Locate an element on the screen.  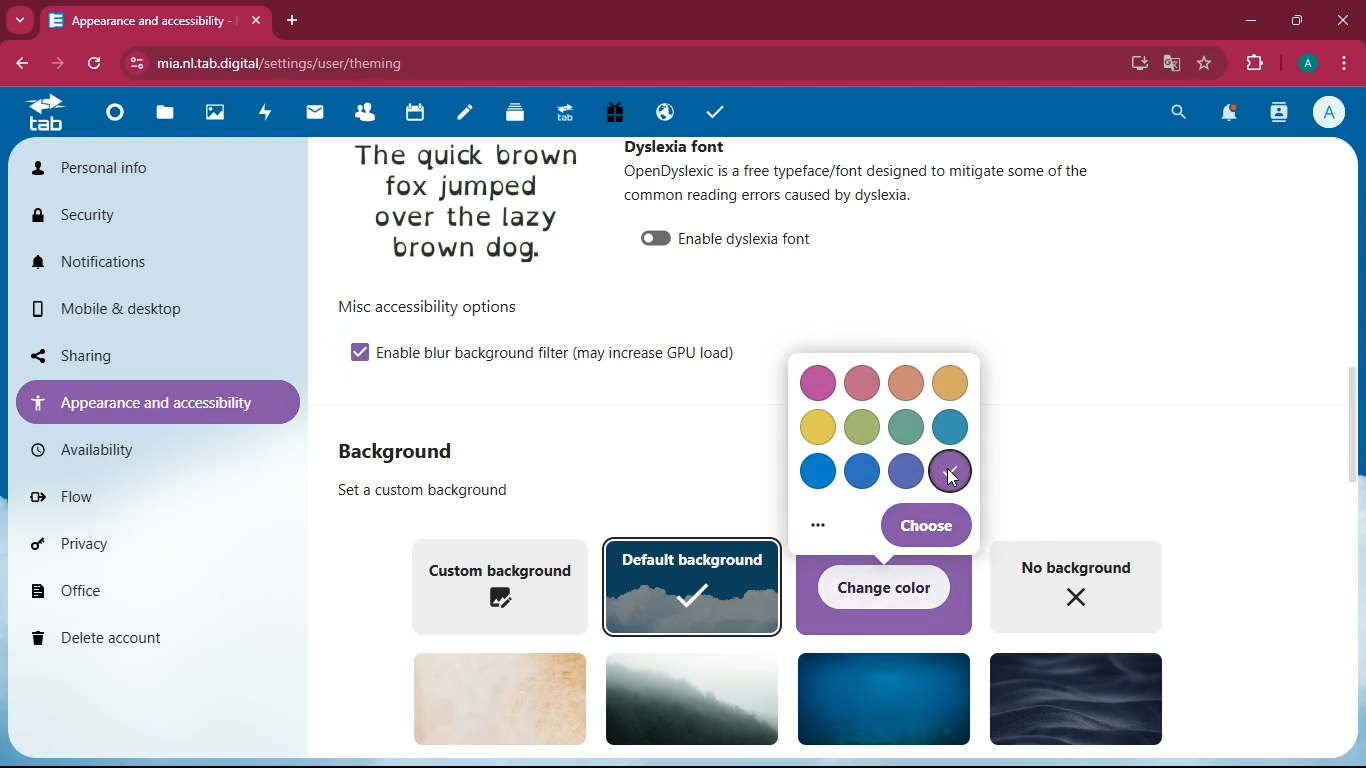
tasks is located at coordinates (714, 113).